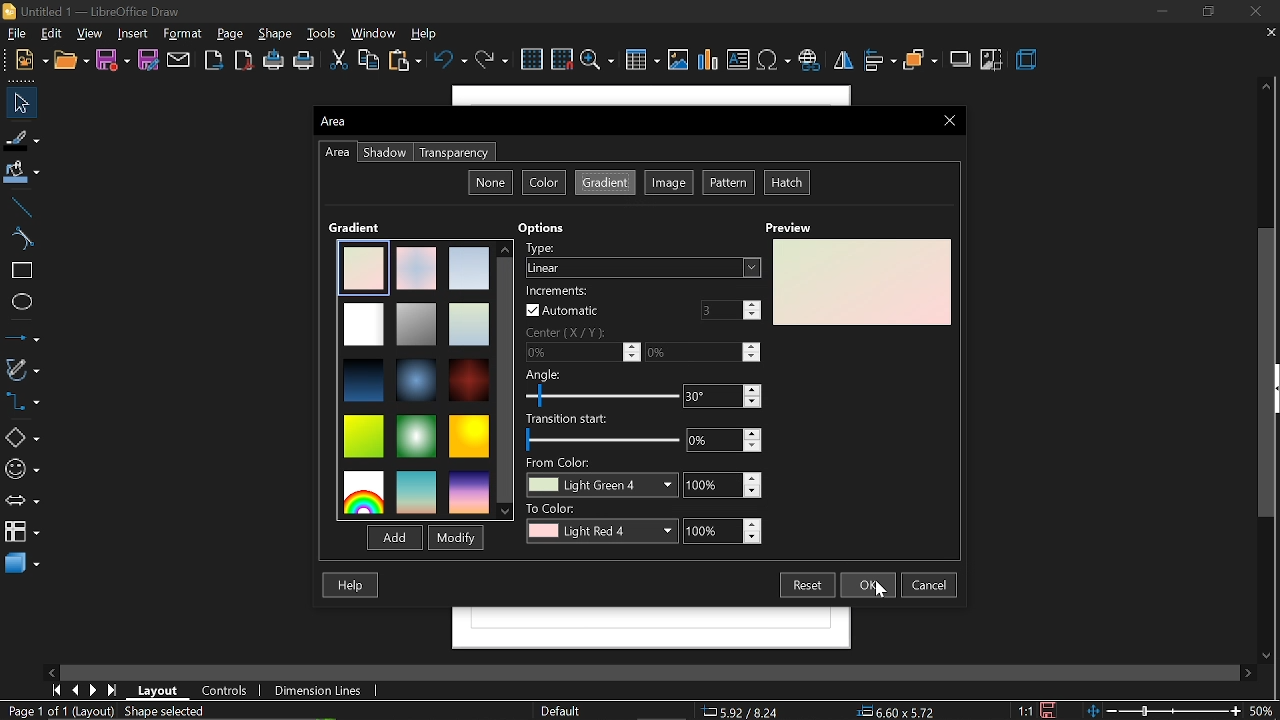 Image resolution: width=1280 pixels, height=720 pixels. What do you see at coordinates (305, 62) in the screenshot?
I see `print` at bounding box center [305, 62].